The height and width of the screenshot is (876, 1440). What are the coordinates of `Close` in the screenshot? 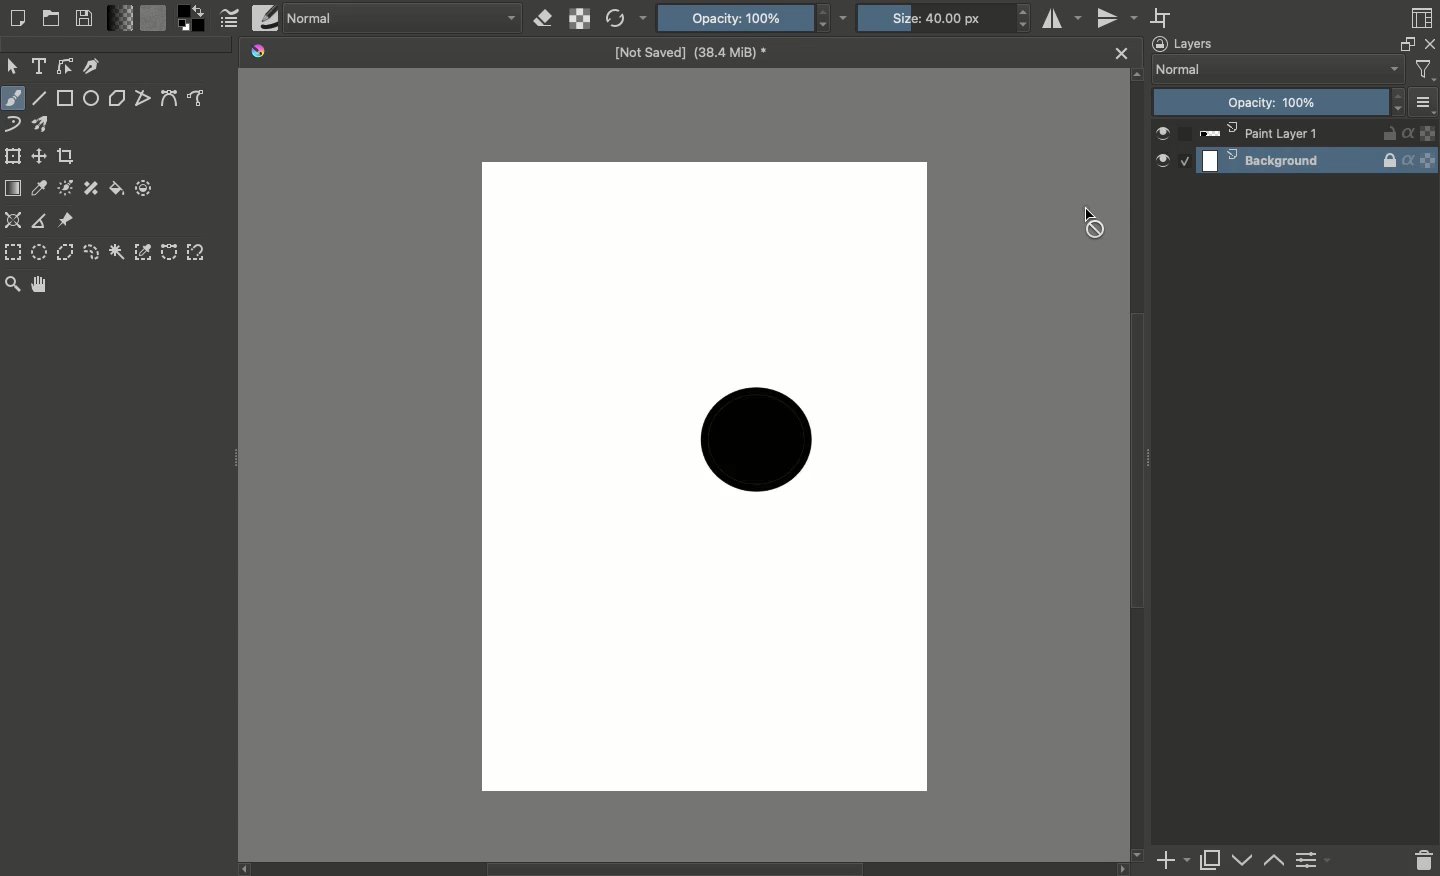 It's located at (1430, 48).